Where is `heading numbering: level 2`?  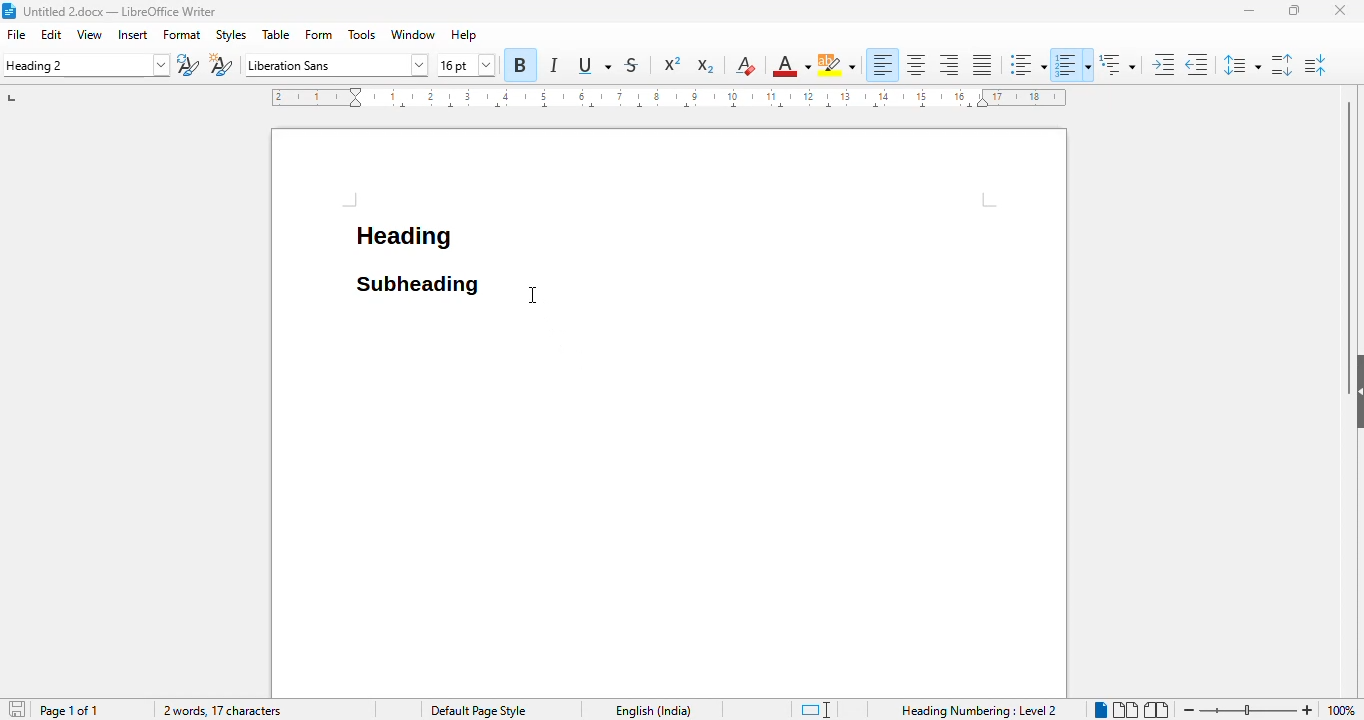
heading numbering: level 2 is located at coordinates (978, 710).